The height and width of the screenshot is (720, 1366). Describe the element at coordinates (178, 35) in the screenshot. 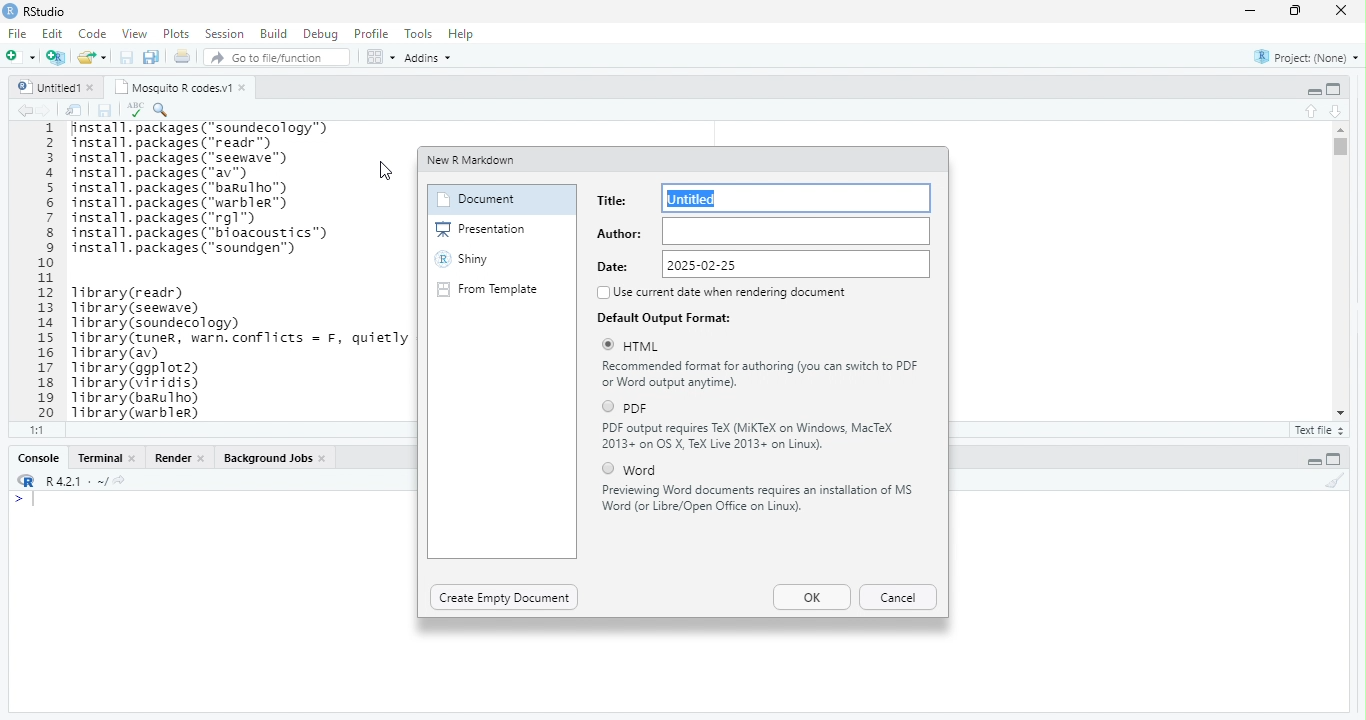

I see `Plots` at that location.